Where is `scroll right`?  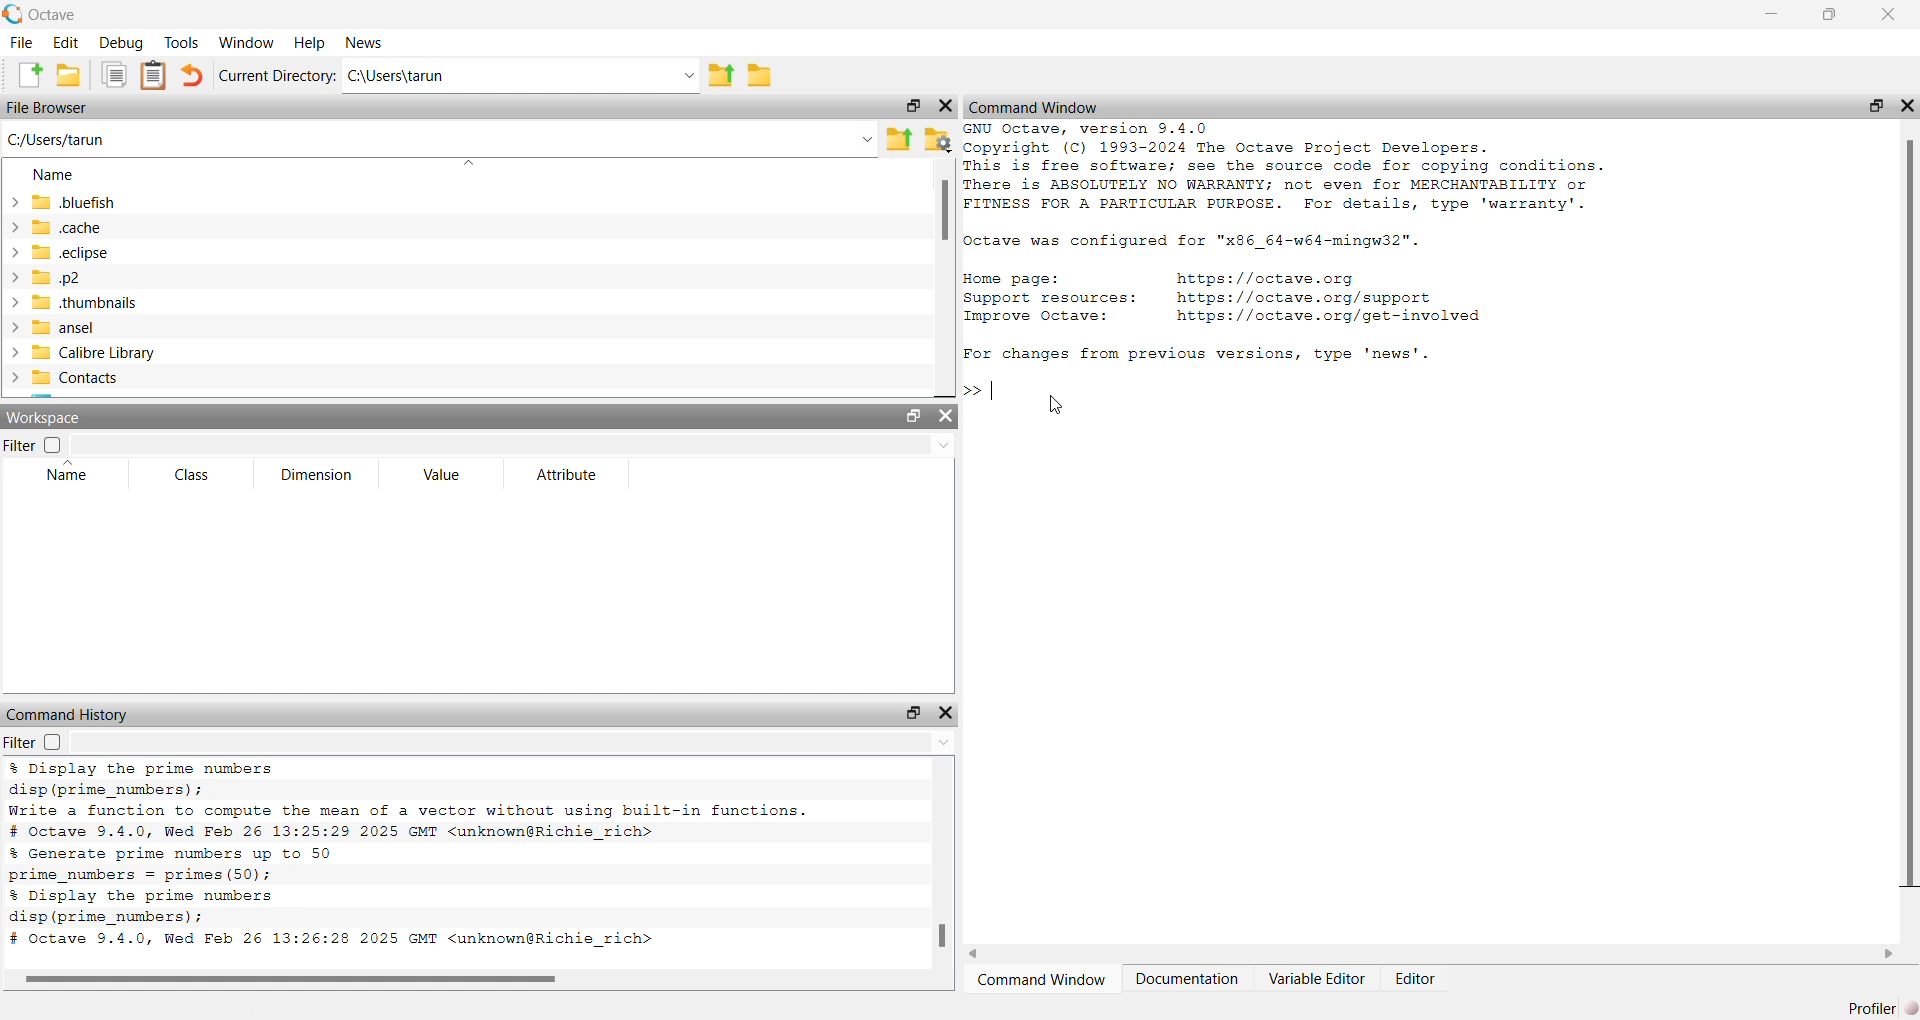
scroll right is located at coordinates (1890, 954).